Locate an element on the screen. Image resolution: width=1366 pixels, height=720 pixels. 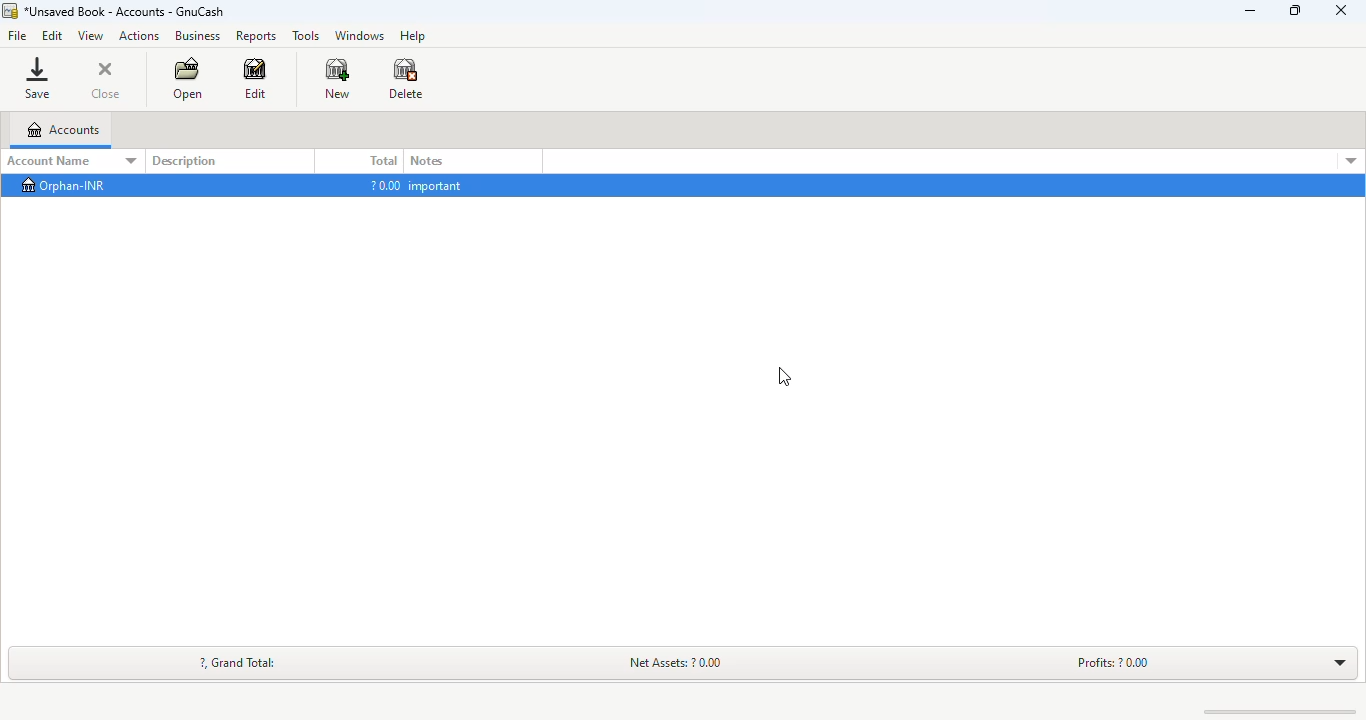
close is located at coordinates (1341, 10).